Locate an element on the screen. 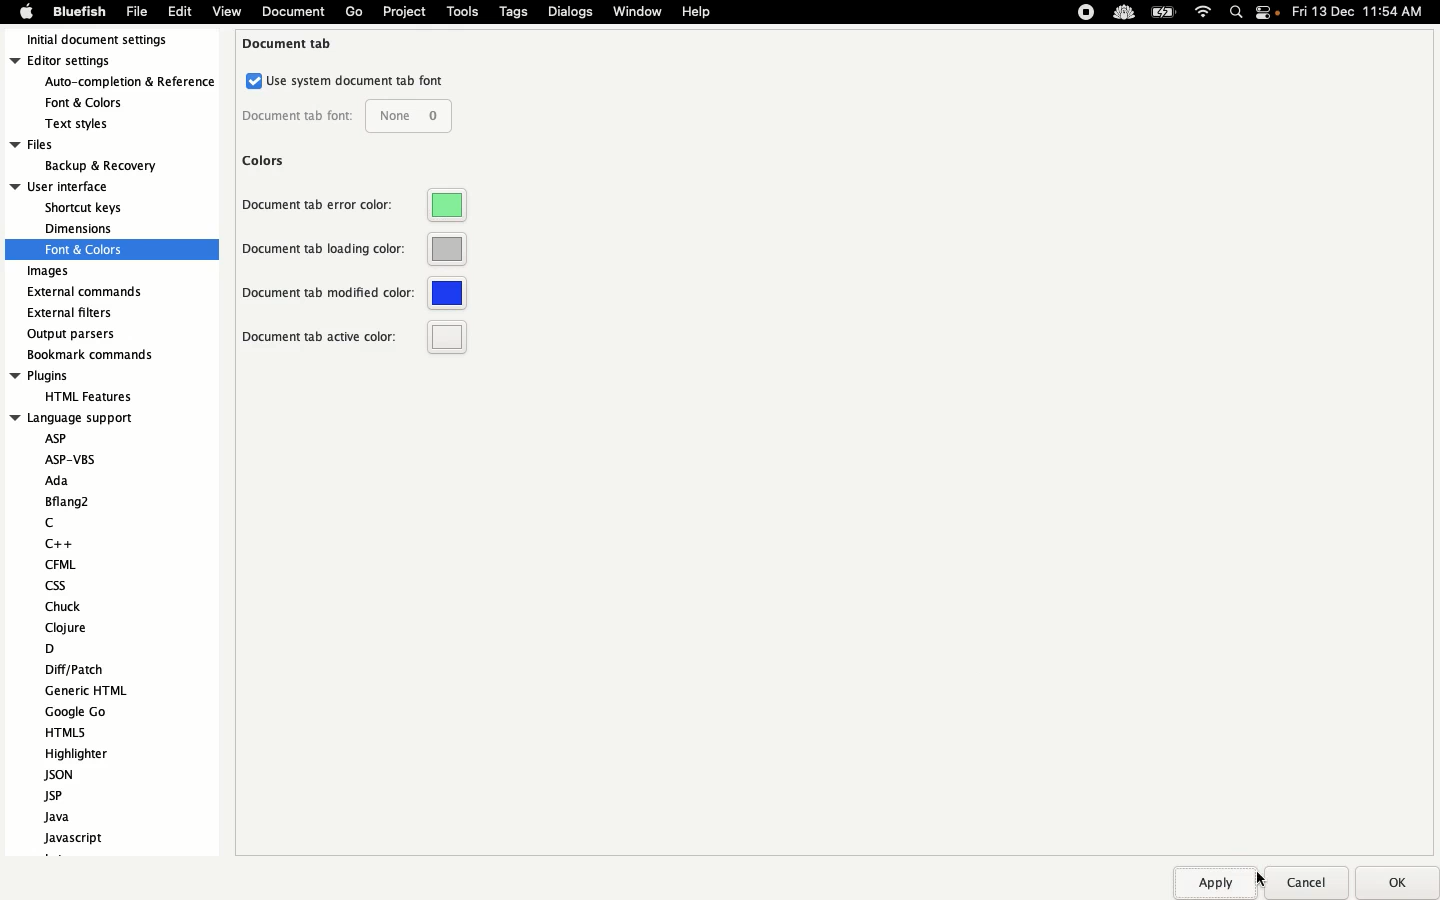  Colors  is located at coordinates (266, 160).